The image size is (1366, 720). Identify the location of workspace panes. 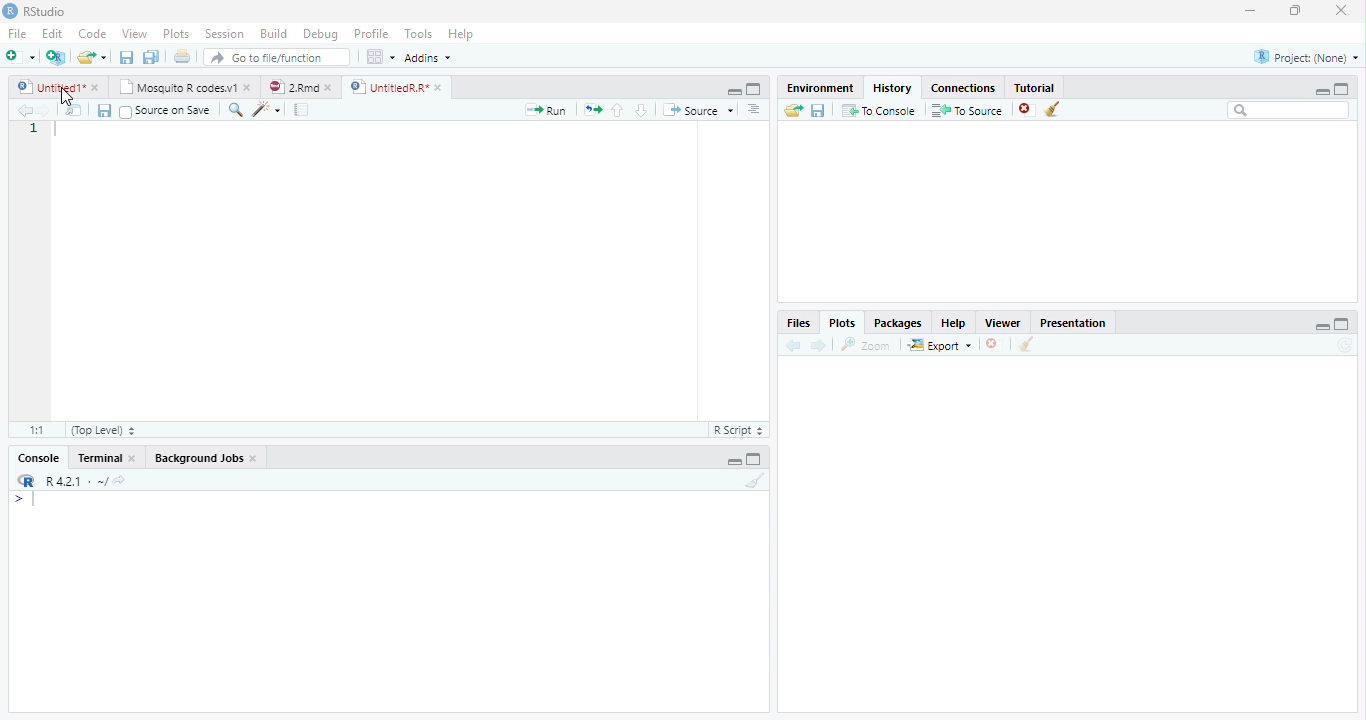
(381, 61).